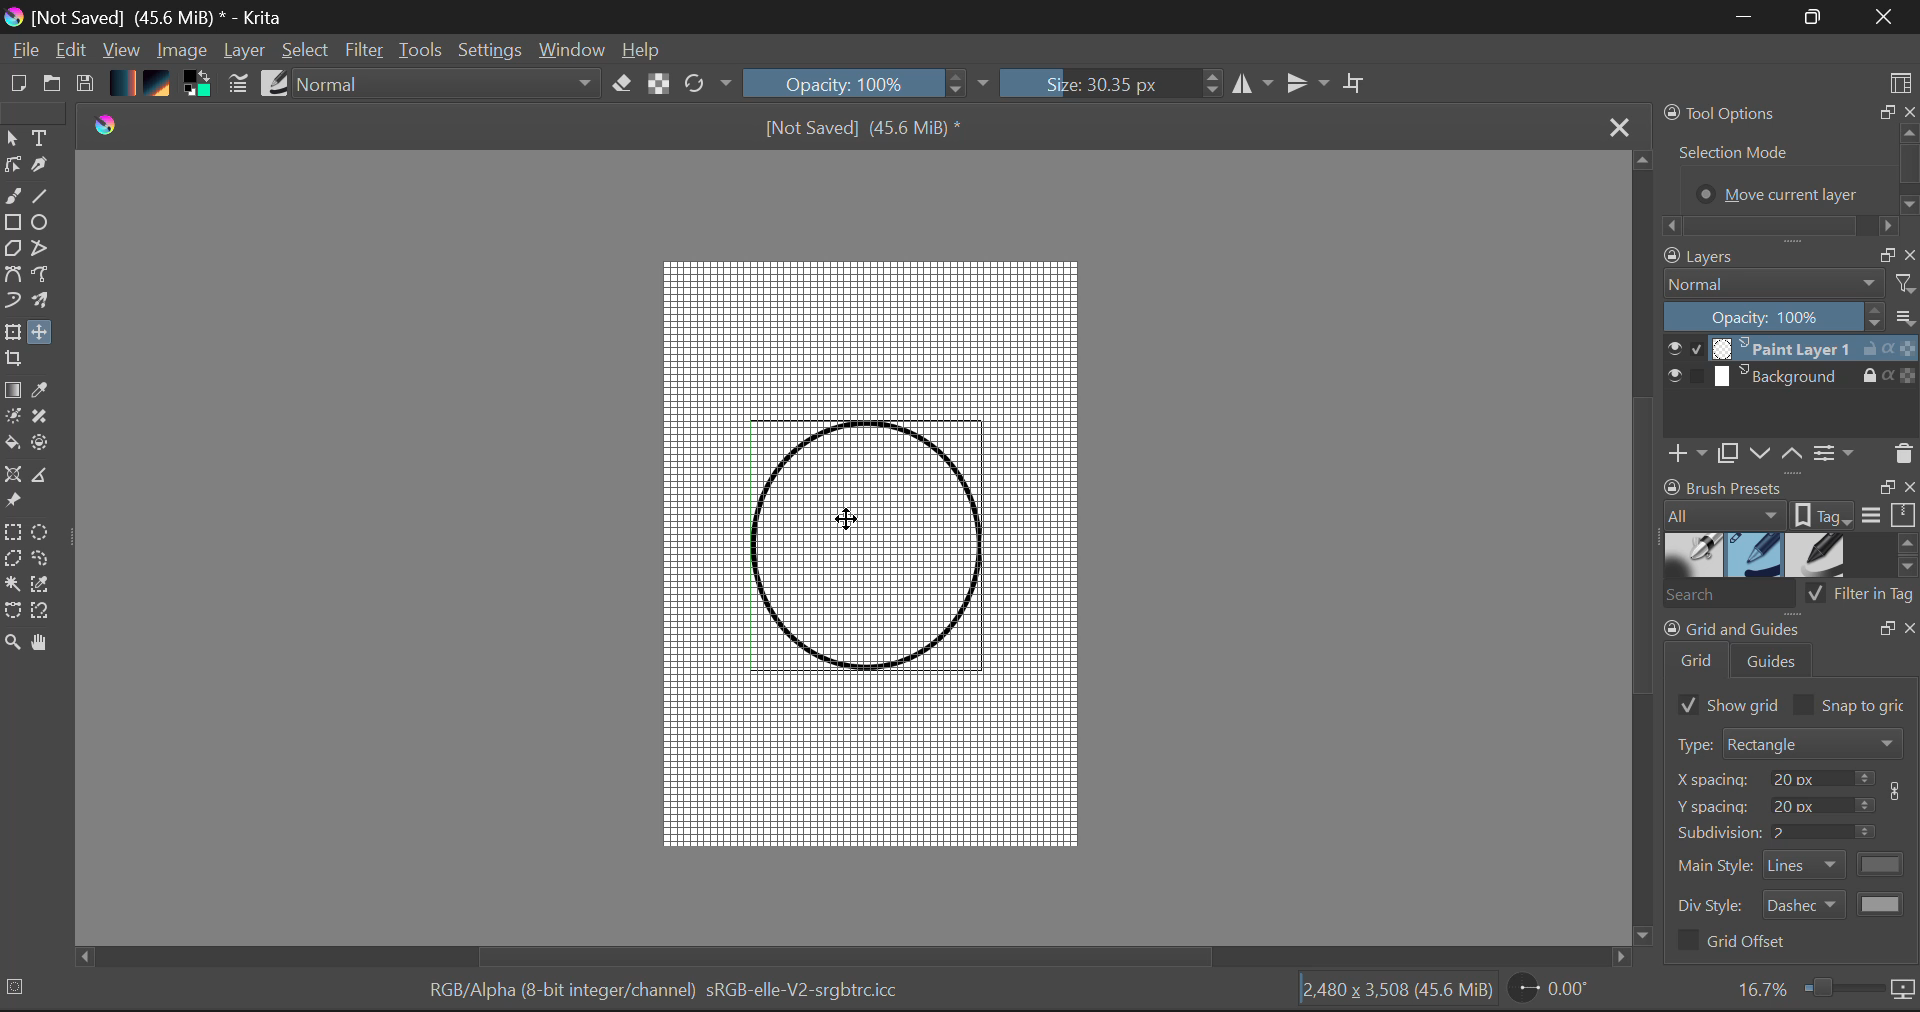 The image size is (1920, 1012). I want to click on Show Grid Selected, so click(1723, 704).